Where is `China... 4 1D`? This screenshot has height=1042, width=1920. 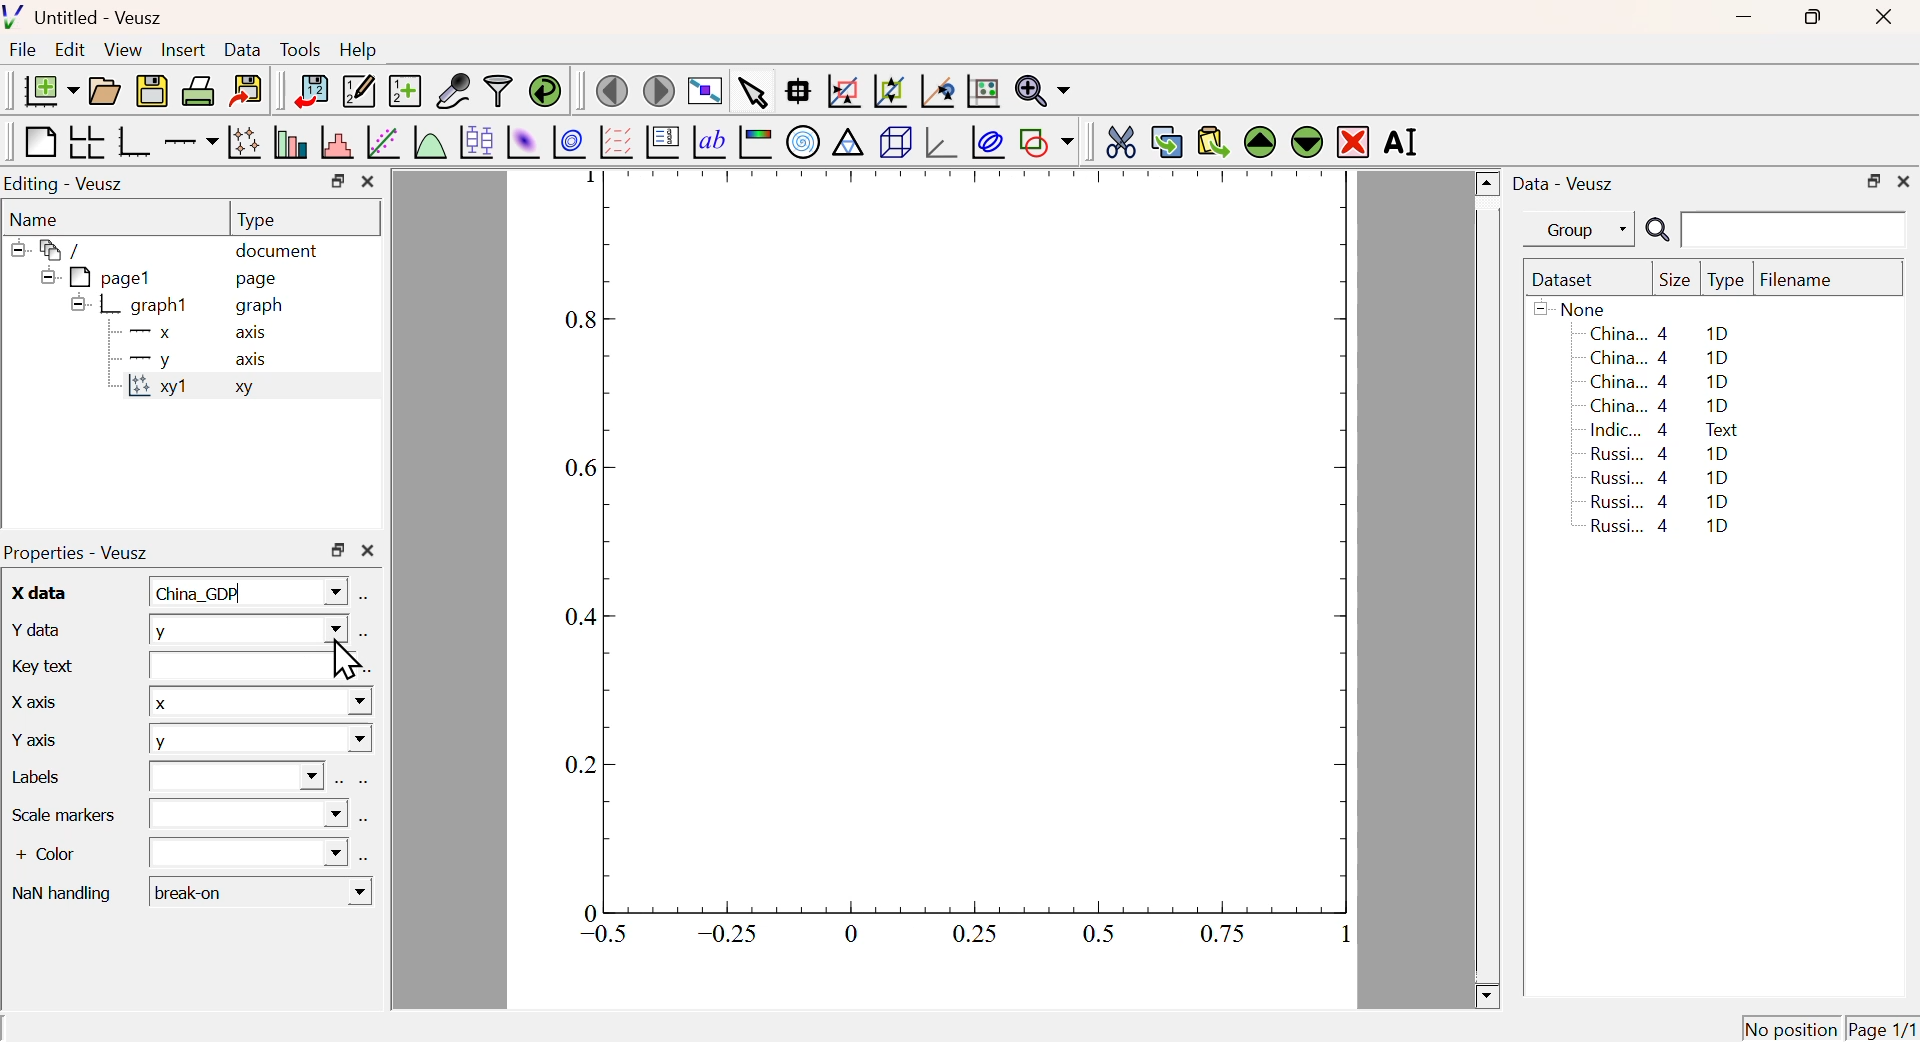 China... 4 1D is located at coordinates (1659, 333).